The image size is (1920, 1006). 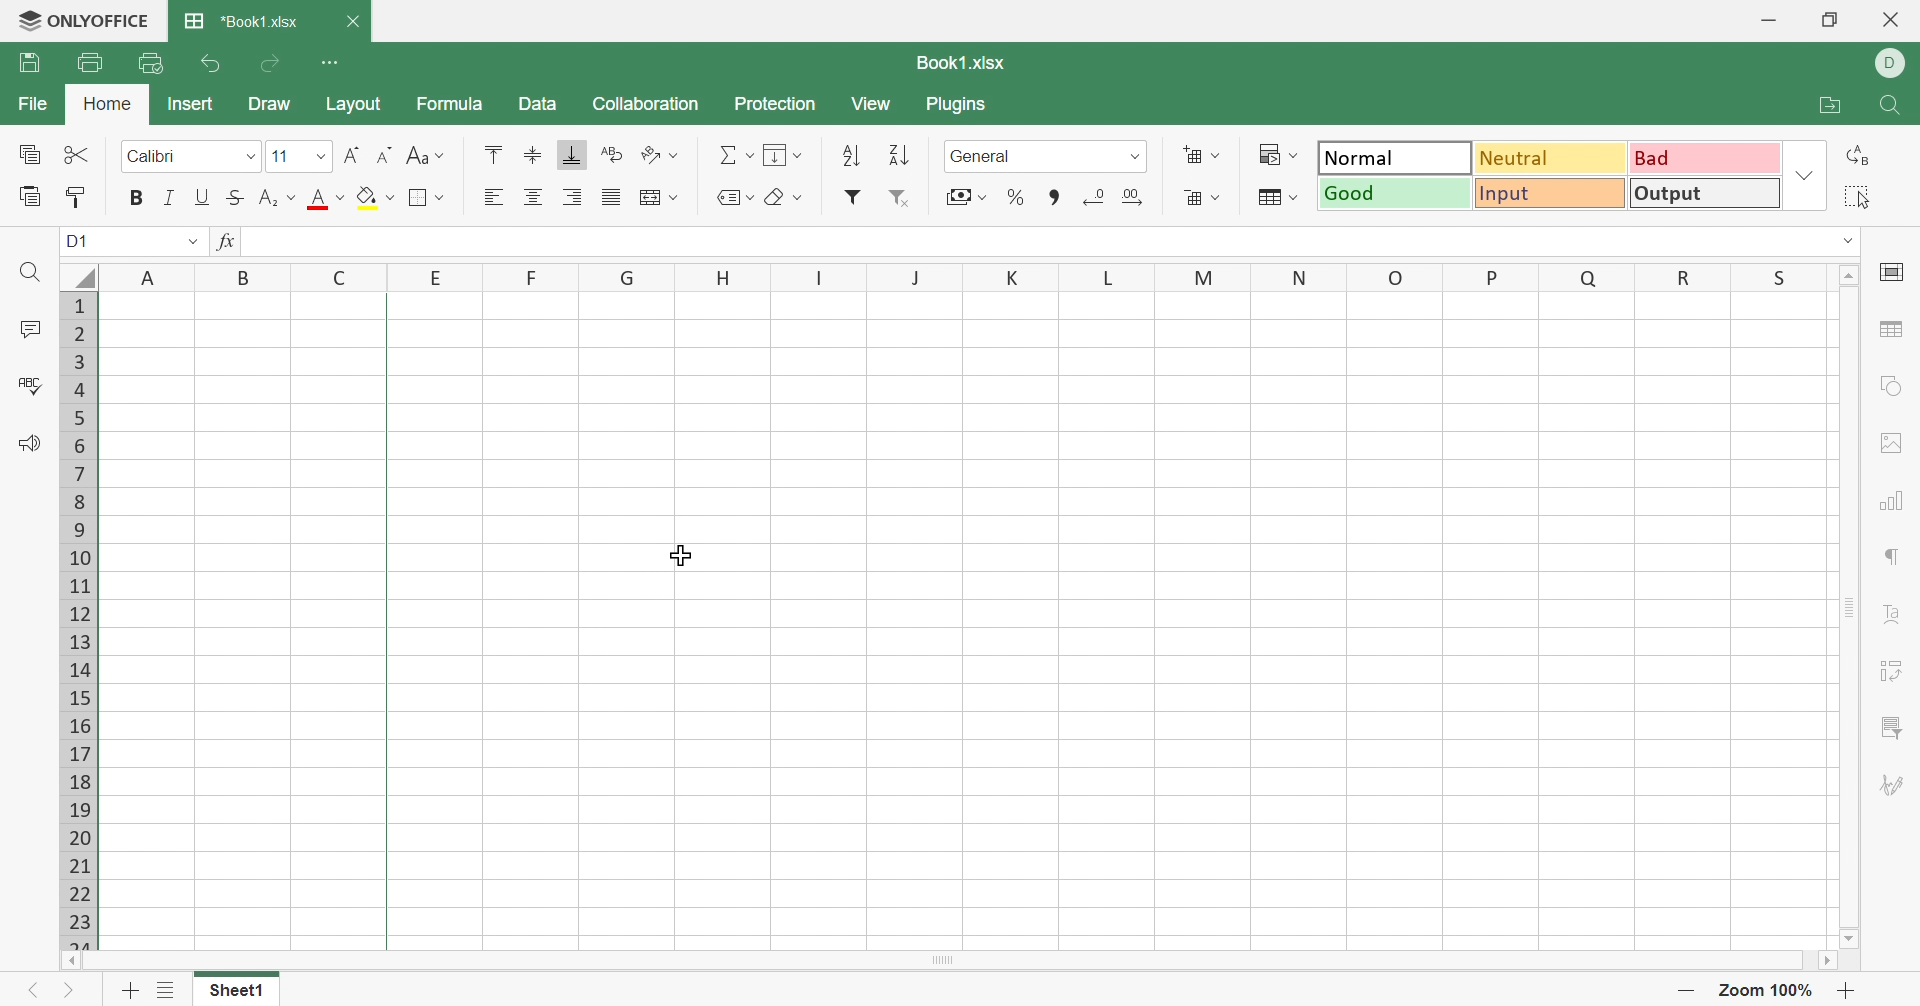 I want to click on Increase decimals, so click(x=1134, y=198).